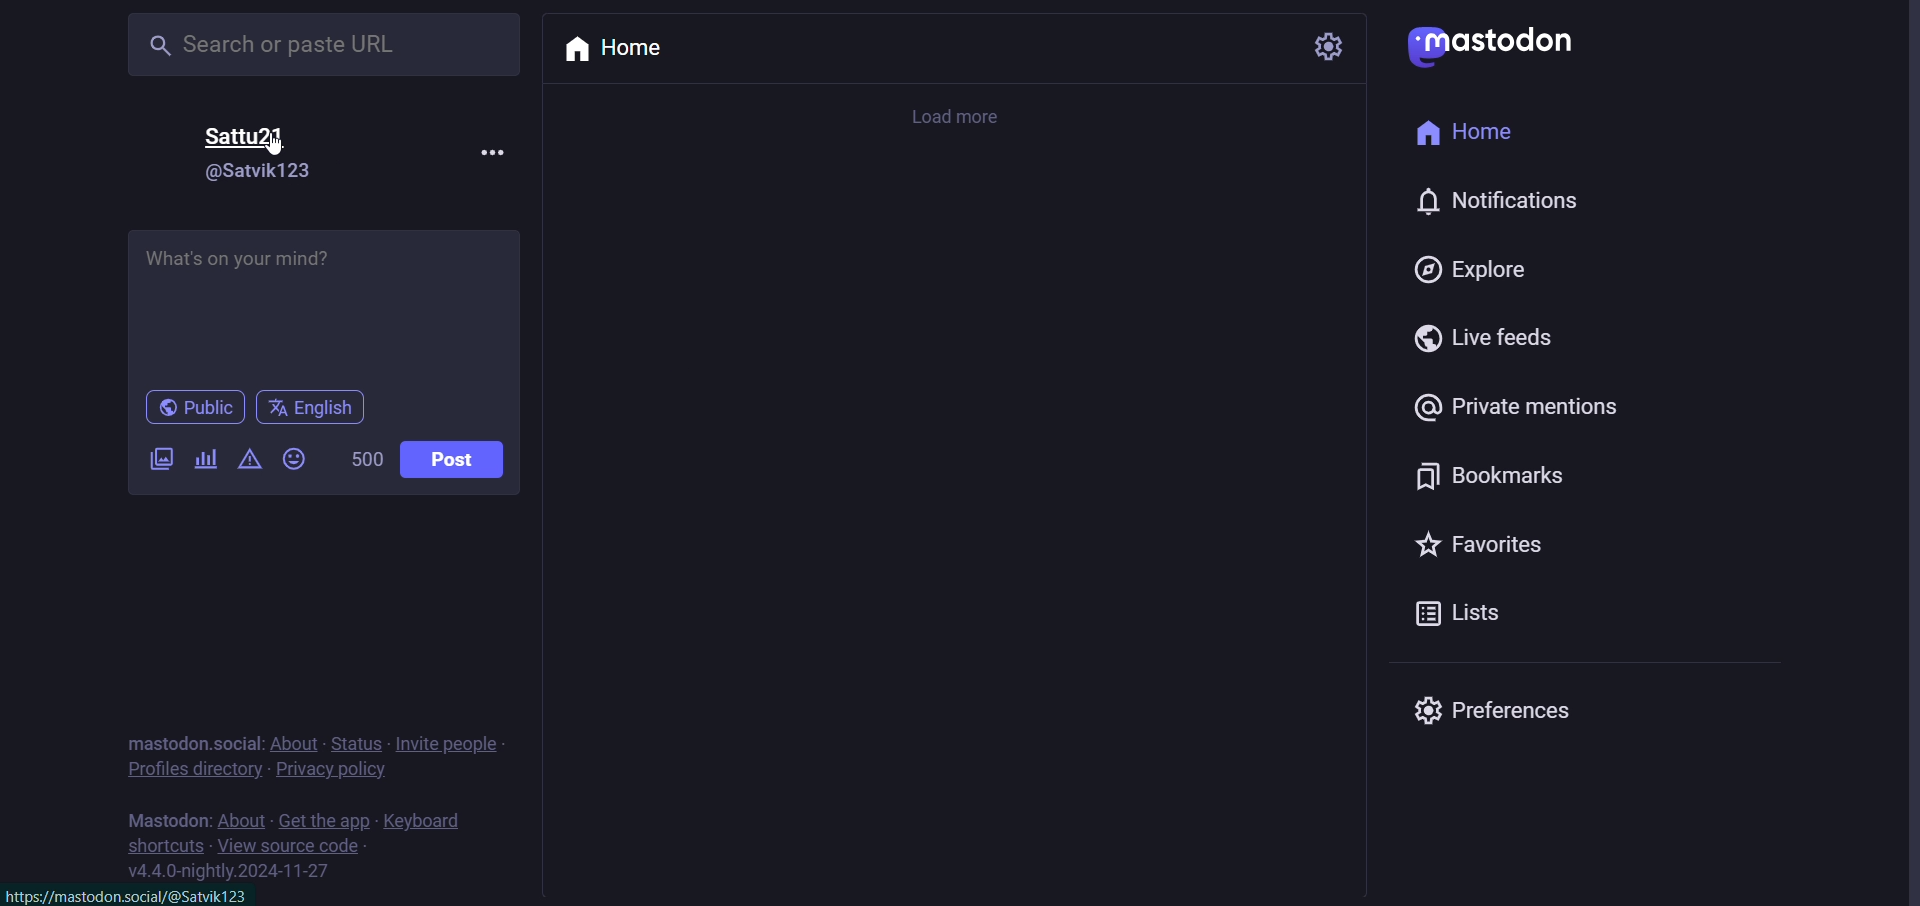 The image size is (1920, 906). I want to click on status, so click(355, 743).